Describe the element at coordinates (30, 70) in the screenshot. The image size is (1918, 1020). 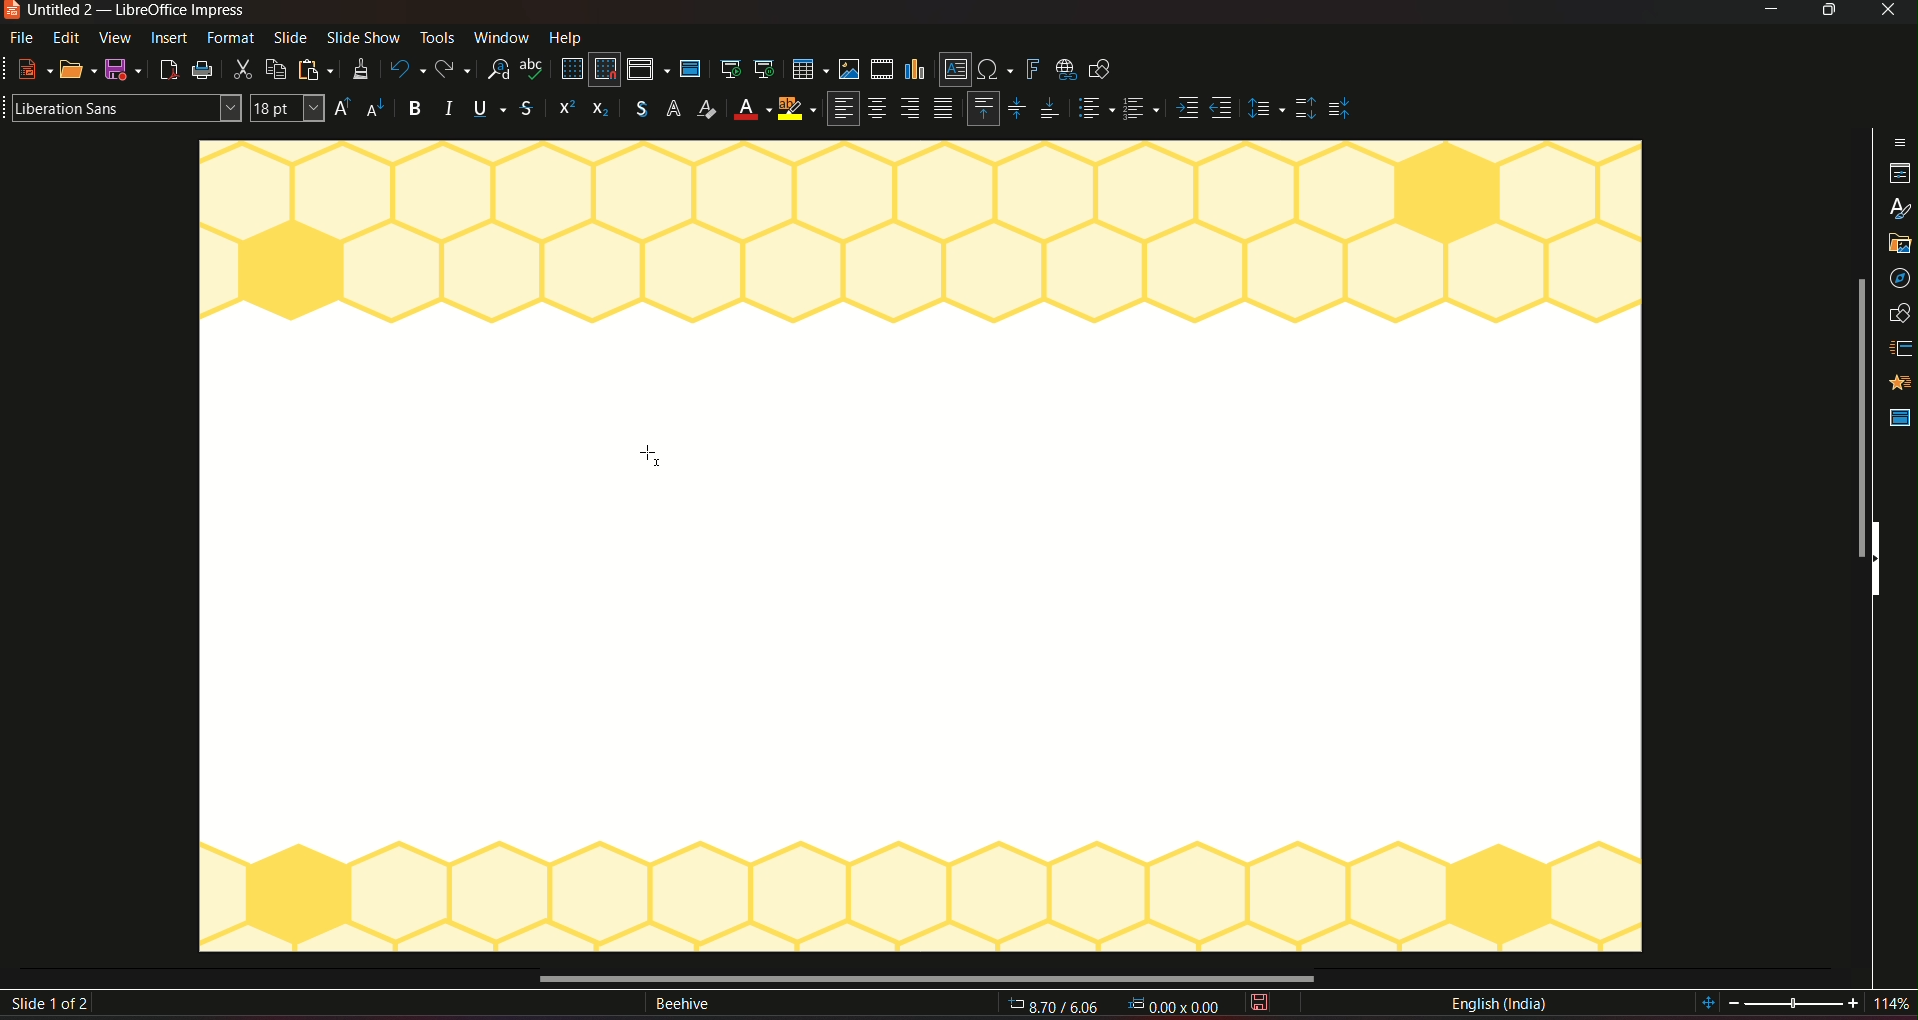
I see `new` at that location.